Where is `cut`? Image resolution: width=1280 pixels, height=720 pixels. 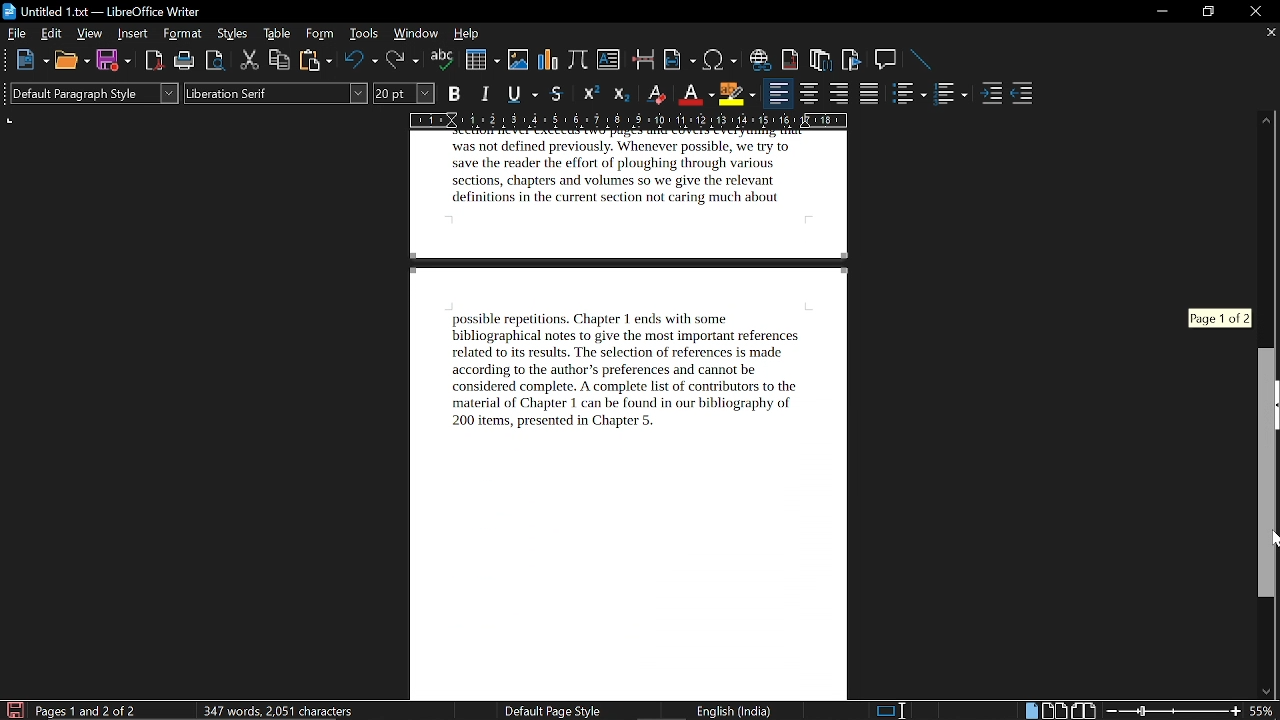
cut is located at coordinates (250, 60).